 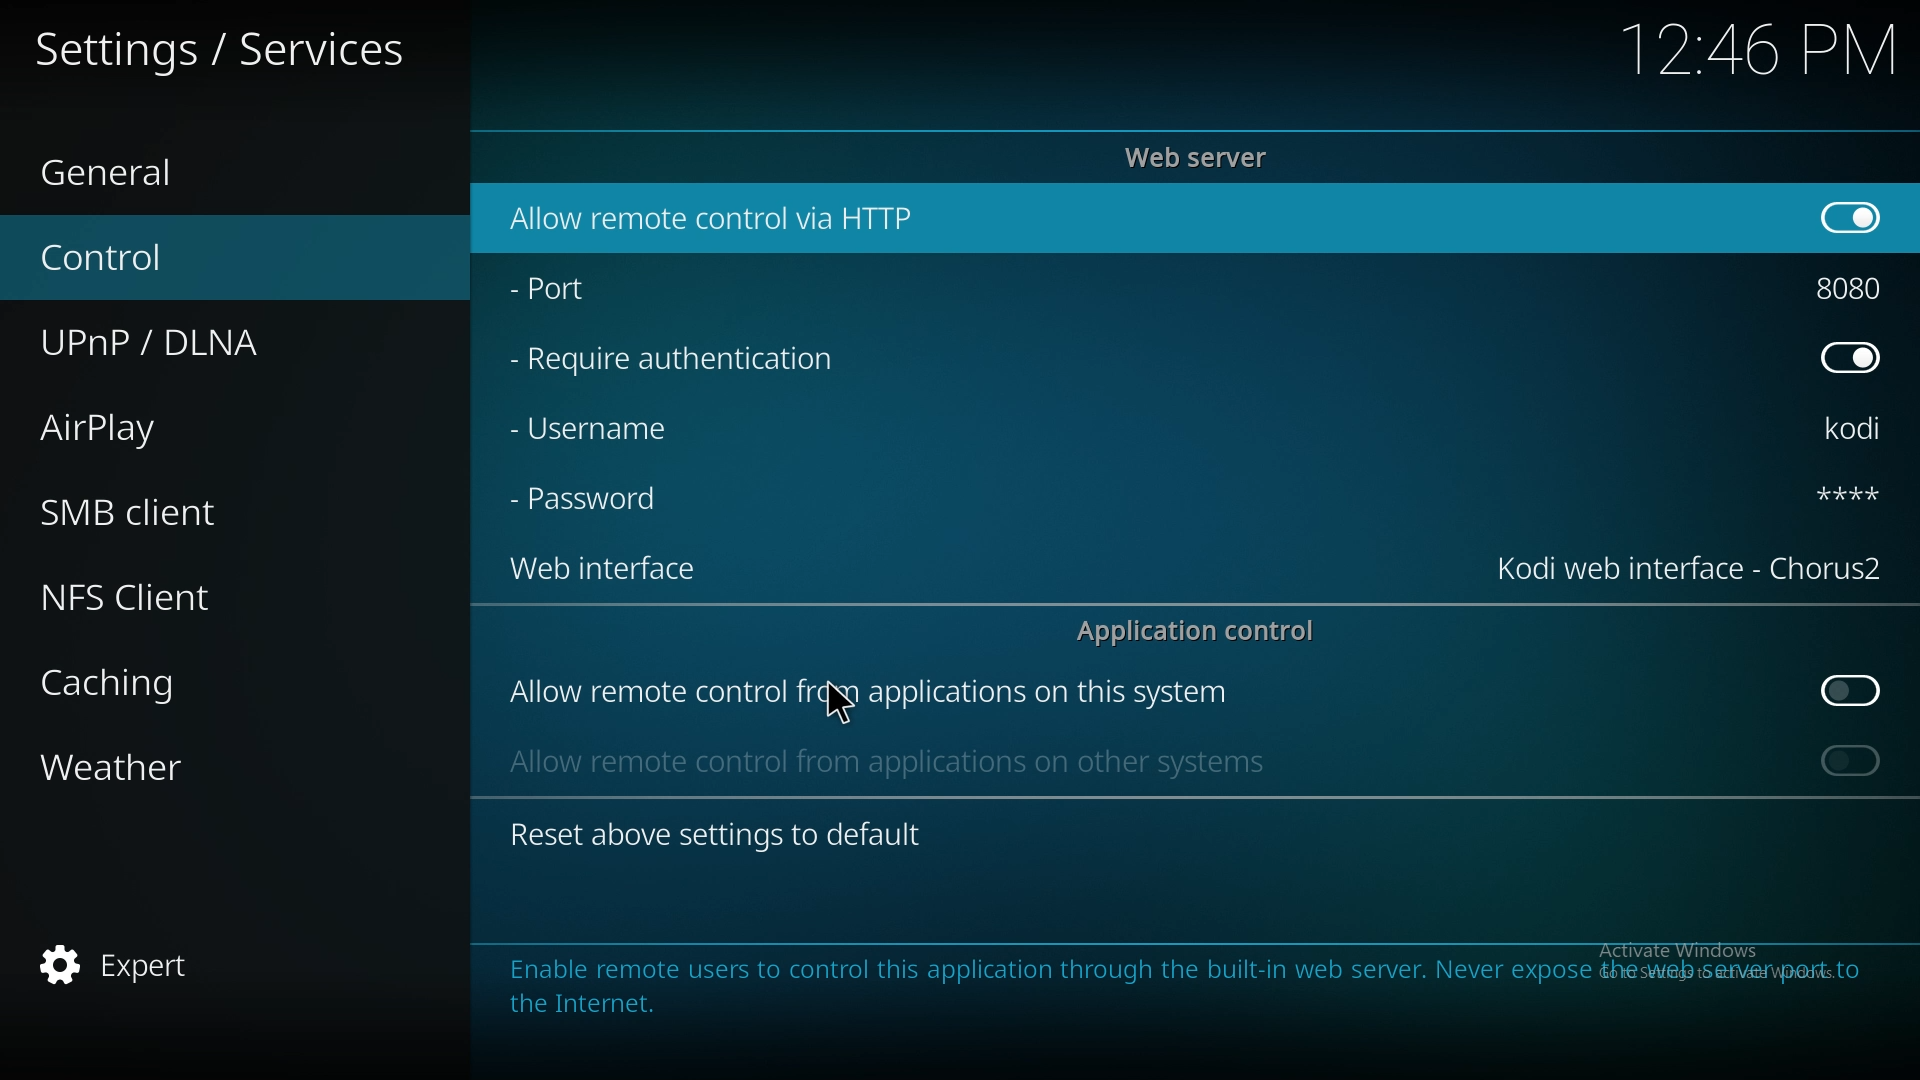 What do you see at coordinates (163, 597) in the screenshot?
I see `nfs client` at bounding box center [163, 597].